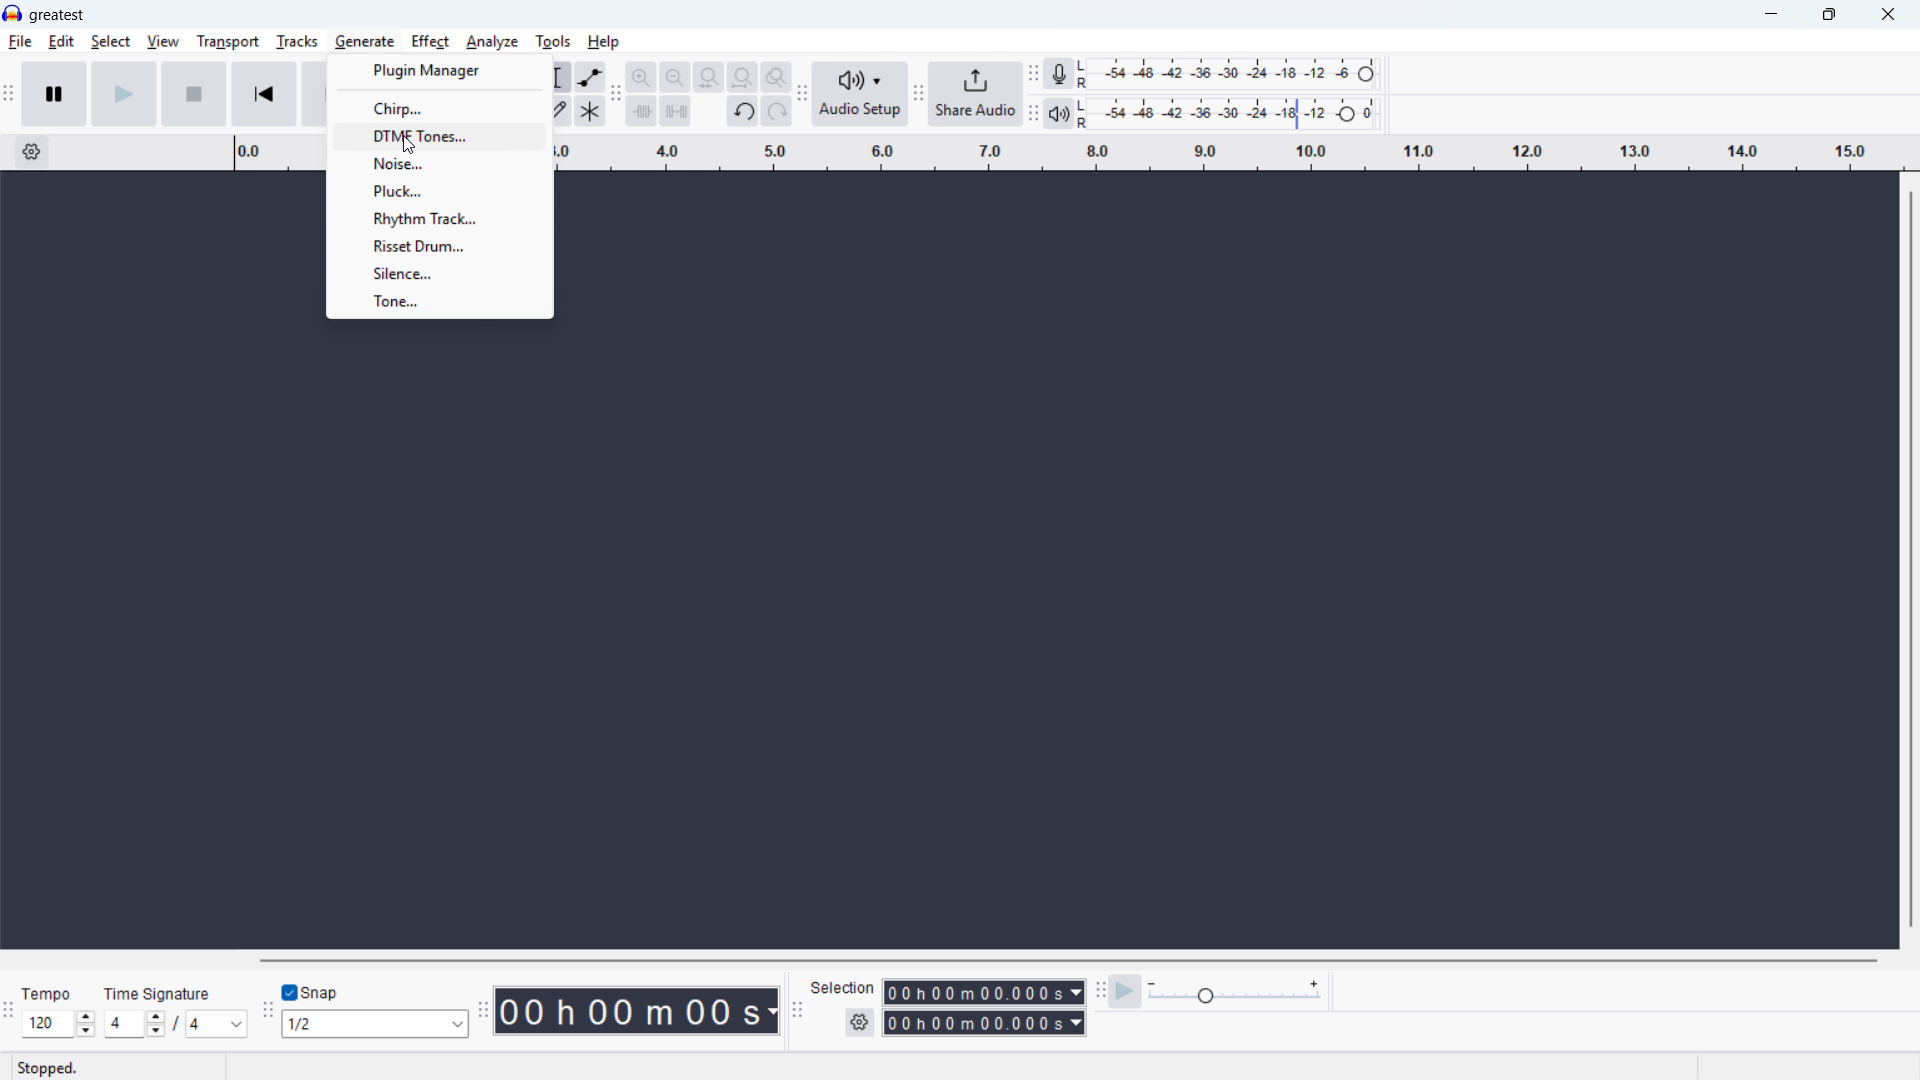 The width and height of the screenshot is (1920, 1080). Describe the element at coordinates (264, 1013) in the screenshot. I see `Snapping toolbar ` at that location.